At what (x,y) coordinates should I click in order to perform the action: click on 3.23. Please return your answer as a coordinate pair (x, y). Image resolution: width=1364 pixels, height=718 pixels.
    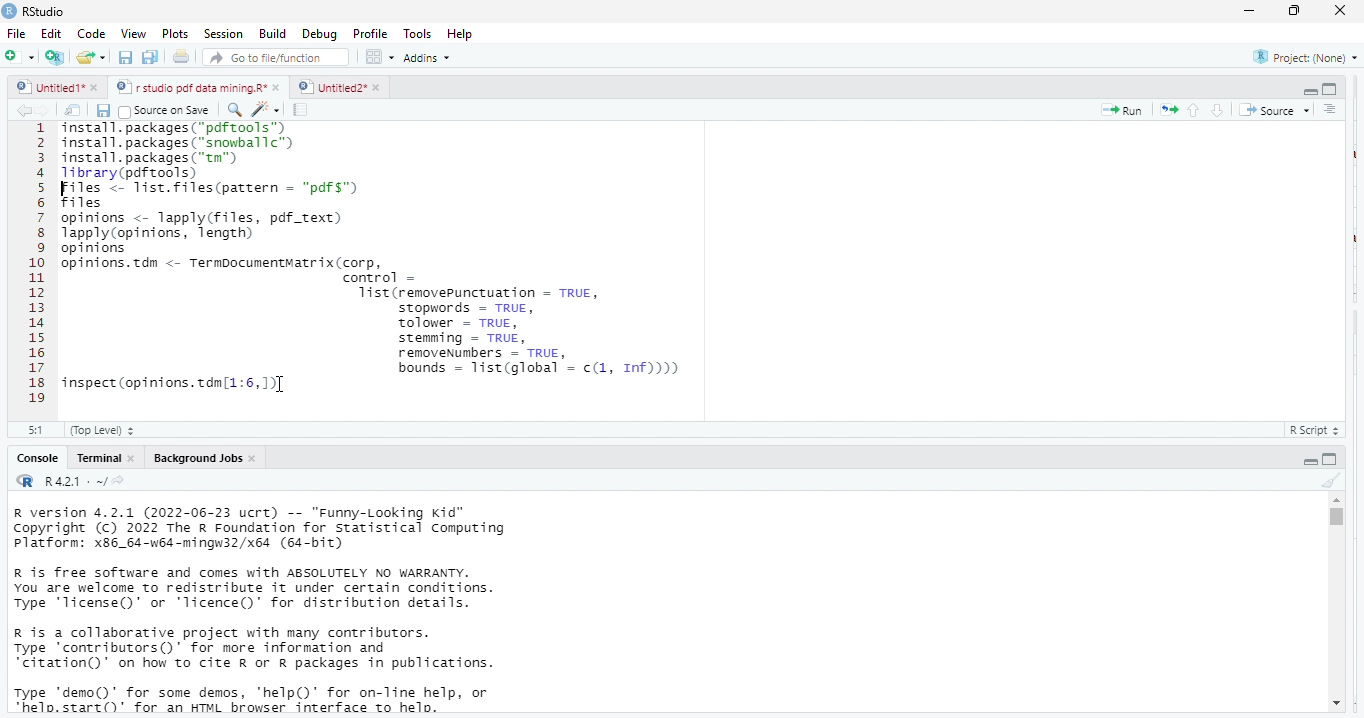
    Looking at the image, I should click on (35, 428).